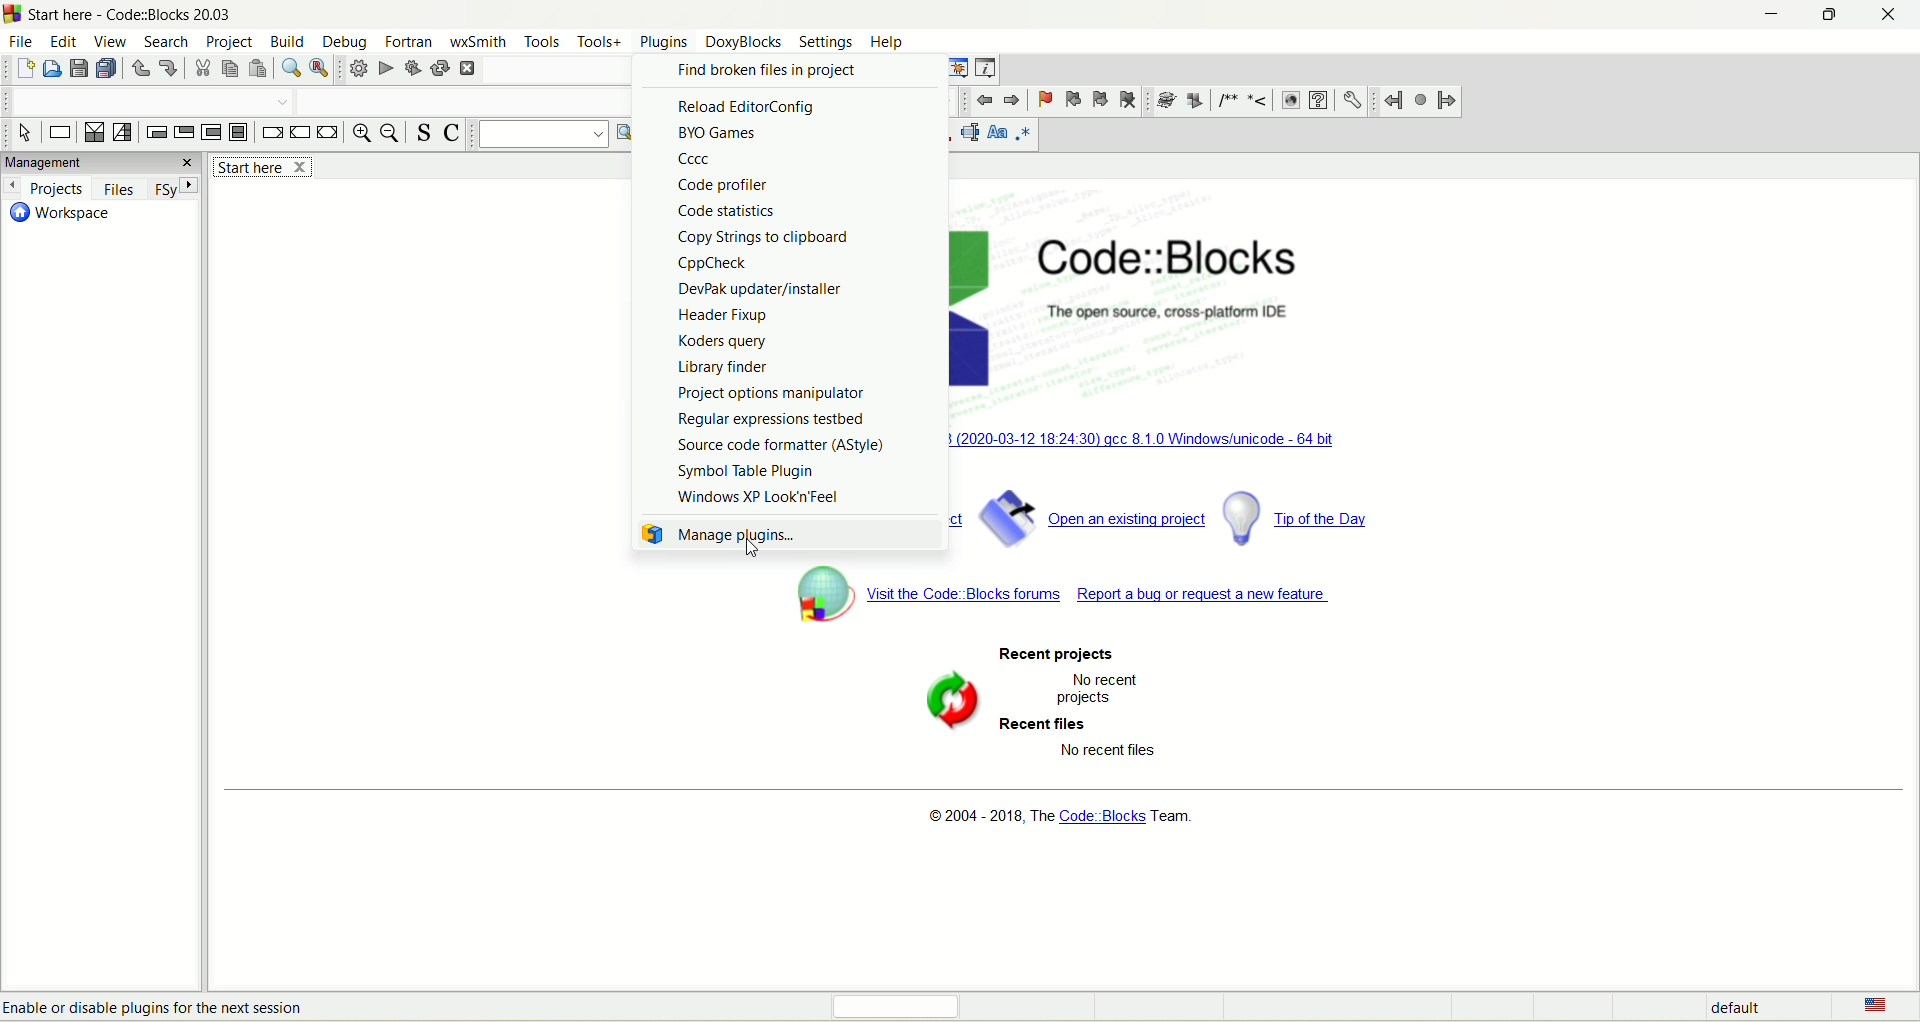 This screenshot has width=1920, height=1022. Describe the element at coordinates (231, 41) in the screenshot. I see `project` at that location.